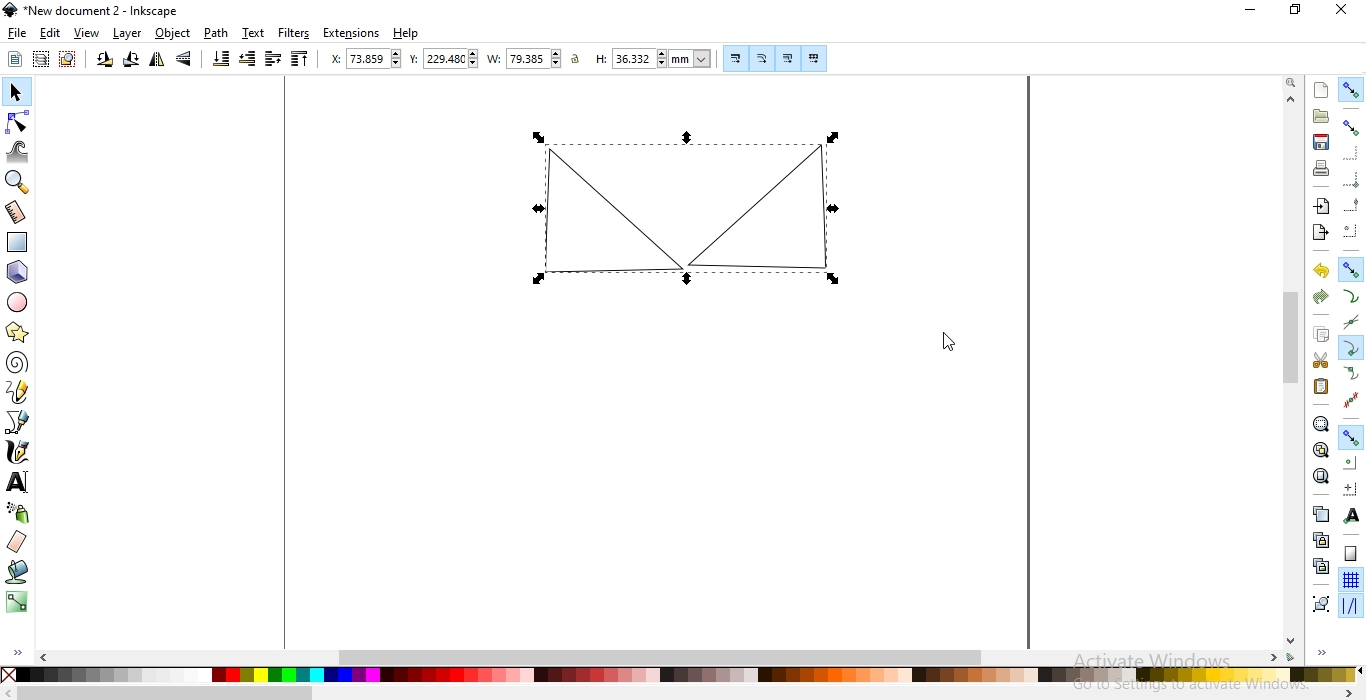 The image size is (1366, 700). I want to click on extensions, so click(352, 34).